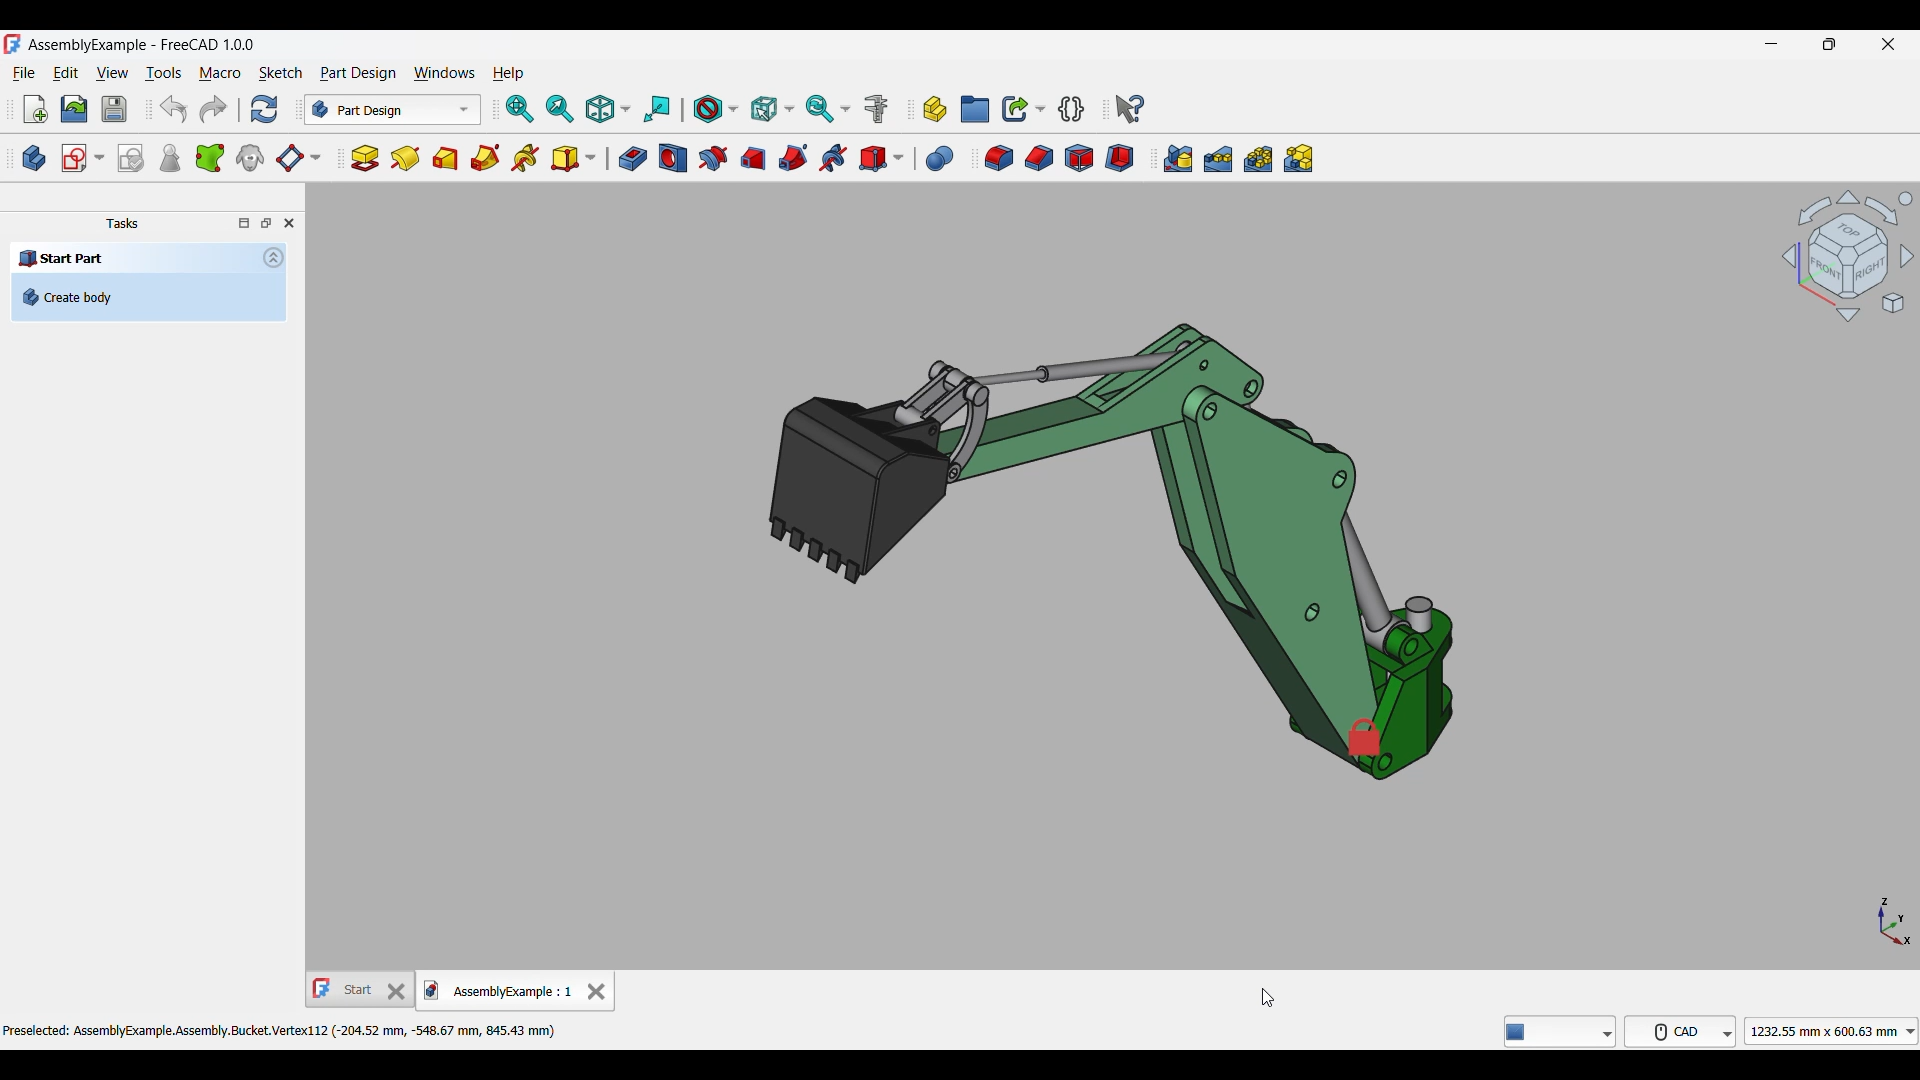 The image size is (1920, 1080). Describe the element at coordinates (169, 158) in the screenshot. I see `Check geometry` at that location.